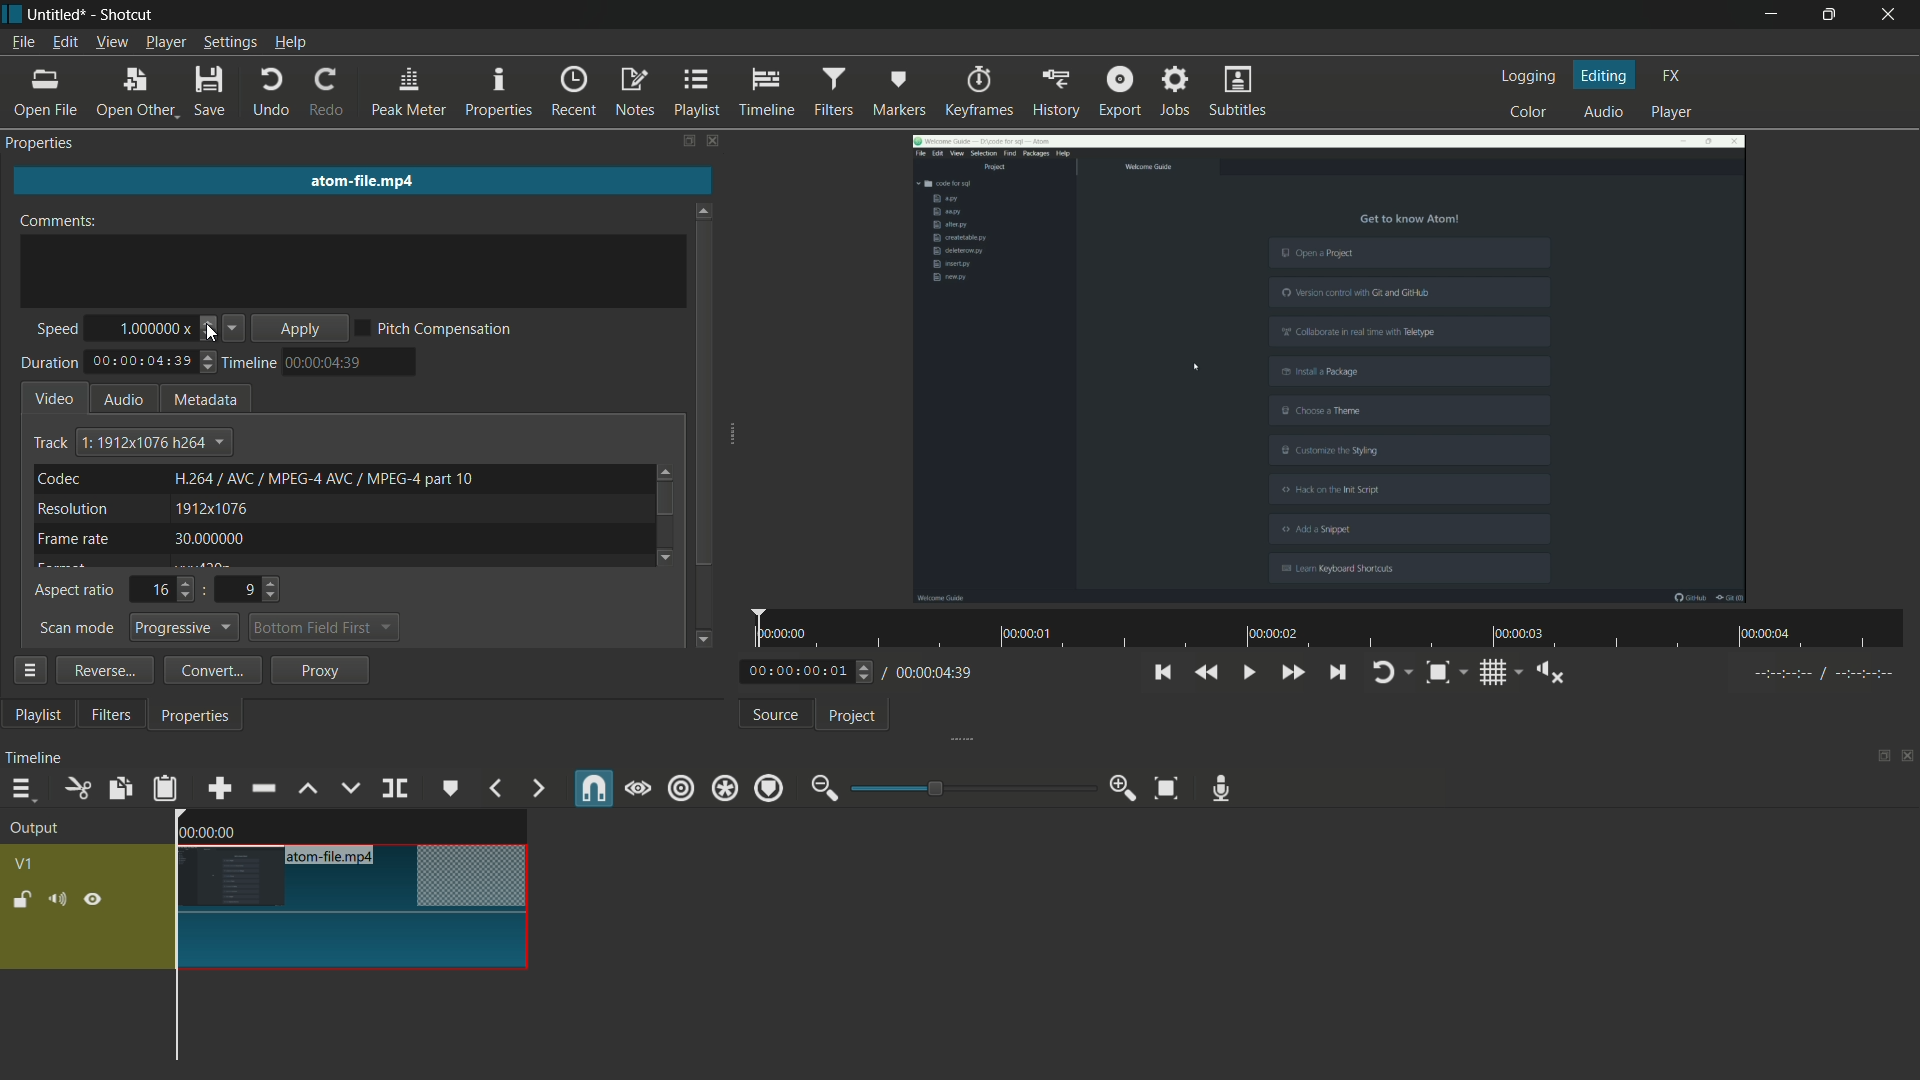 Image resolution: width=1920 pixels, height=1080 pixels. Describe the element at coordinates (574, 92) in the screenshot. I see `recent` at that location.